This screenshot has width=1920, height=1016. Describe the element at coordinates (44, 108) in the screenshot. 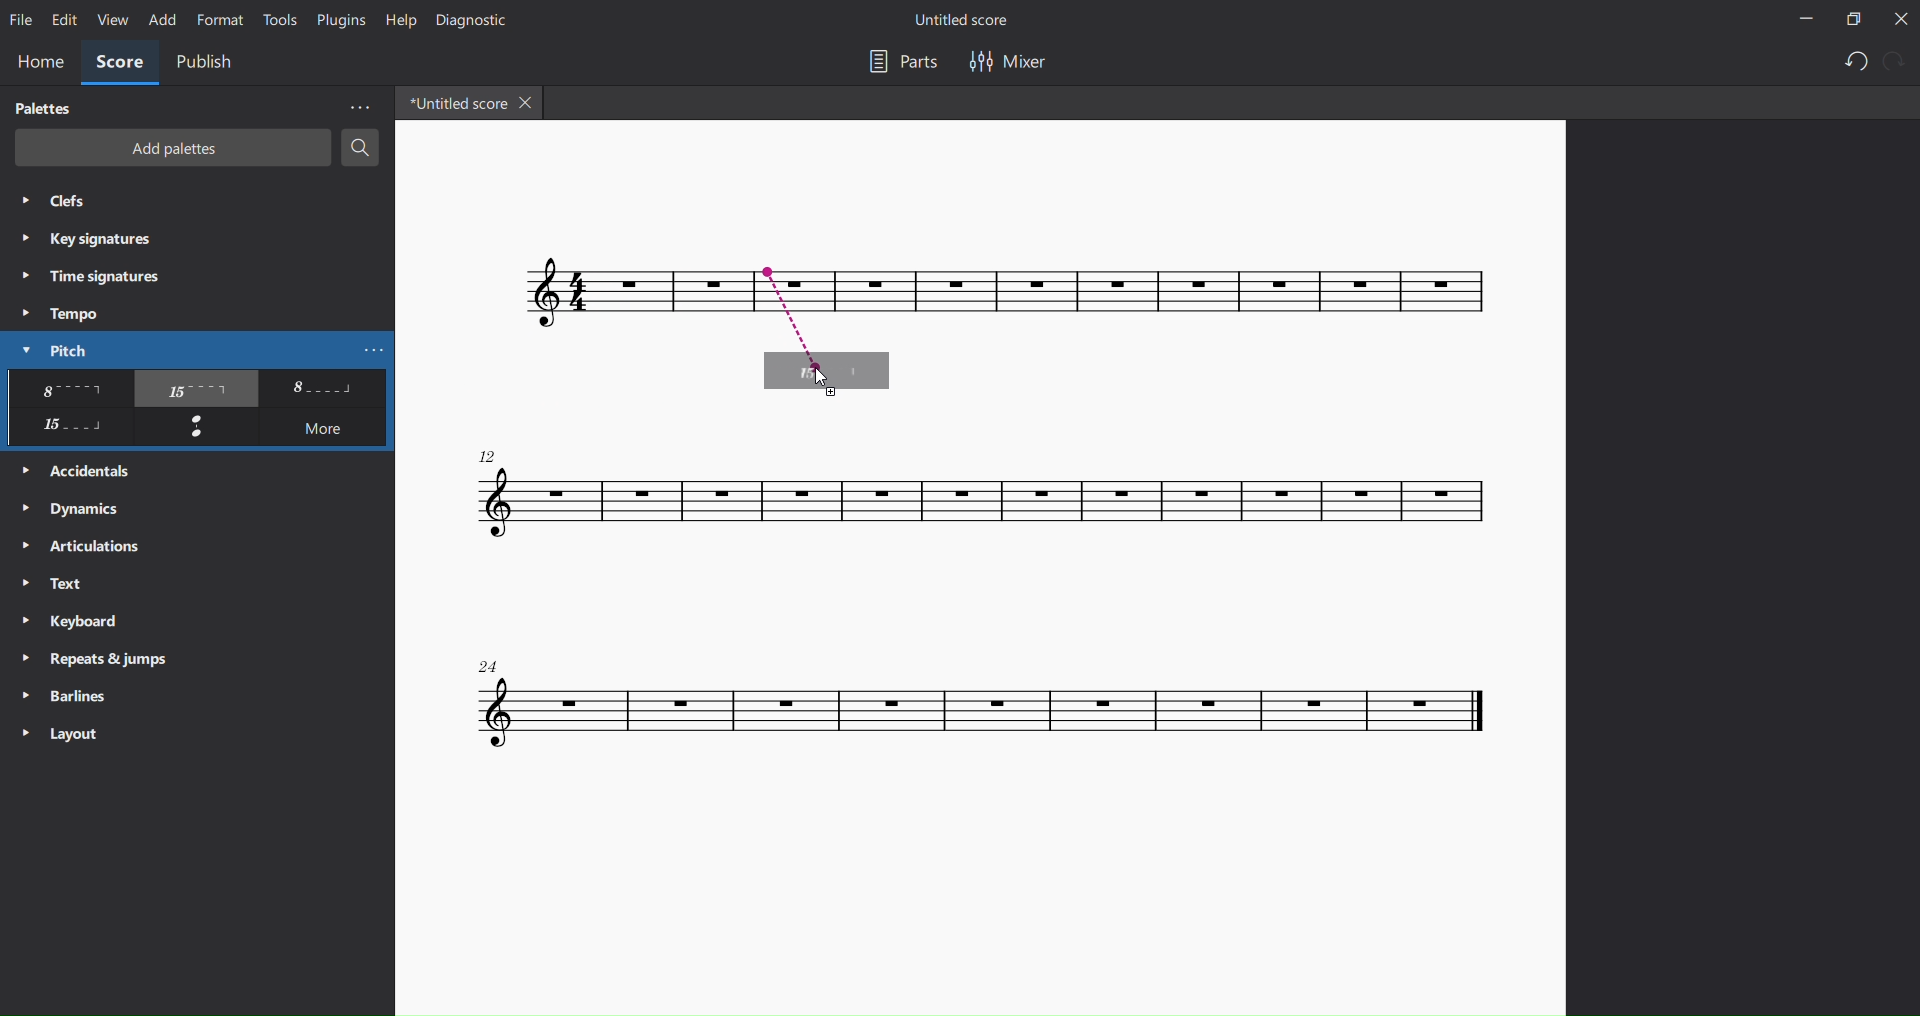

I see `palettes` at that location.